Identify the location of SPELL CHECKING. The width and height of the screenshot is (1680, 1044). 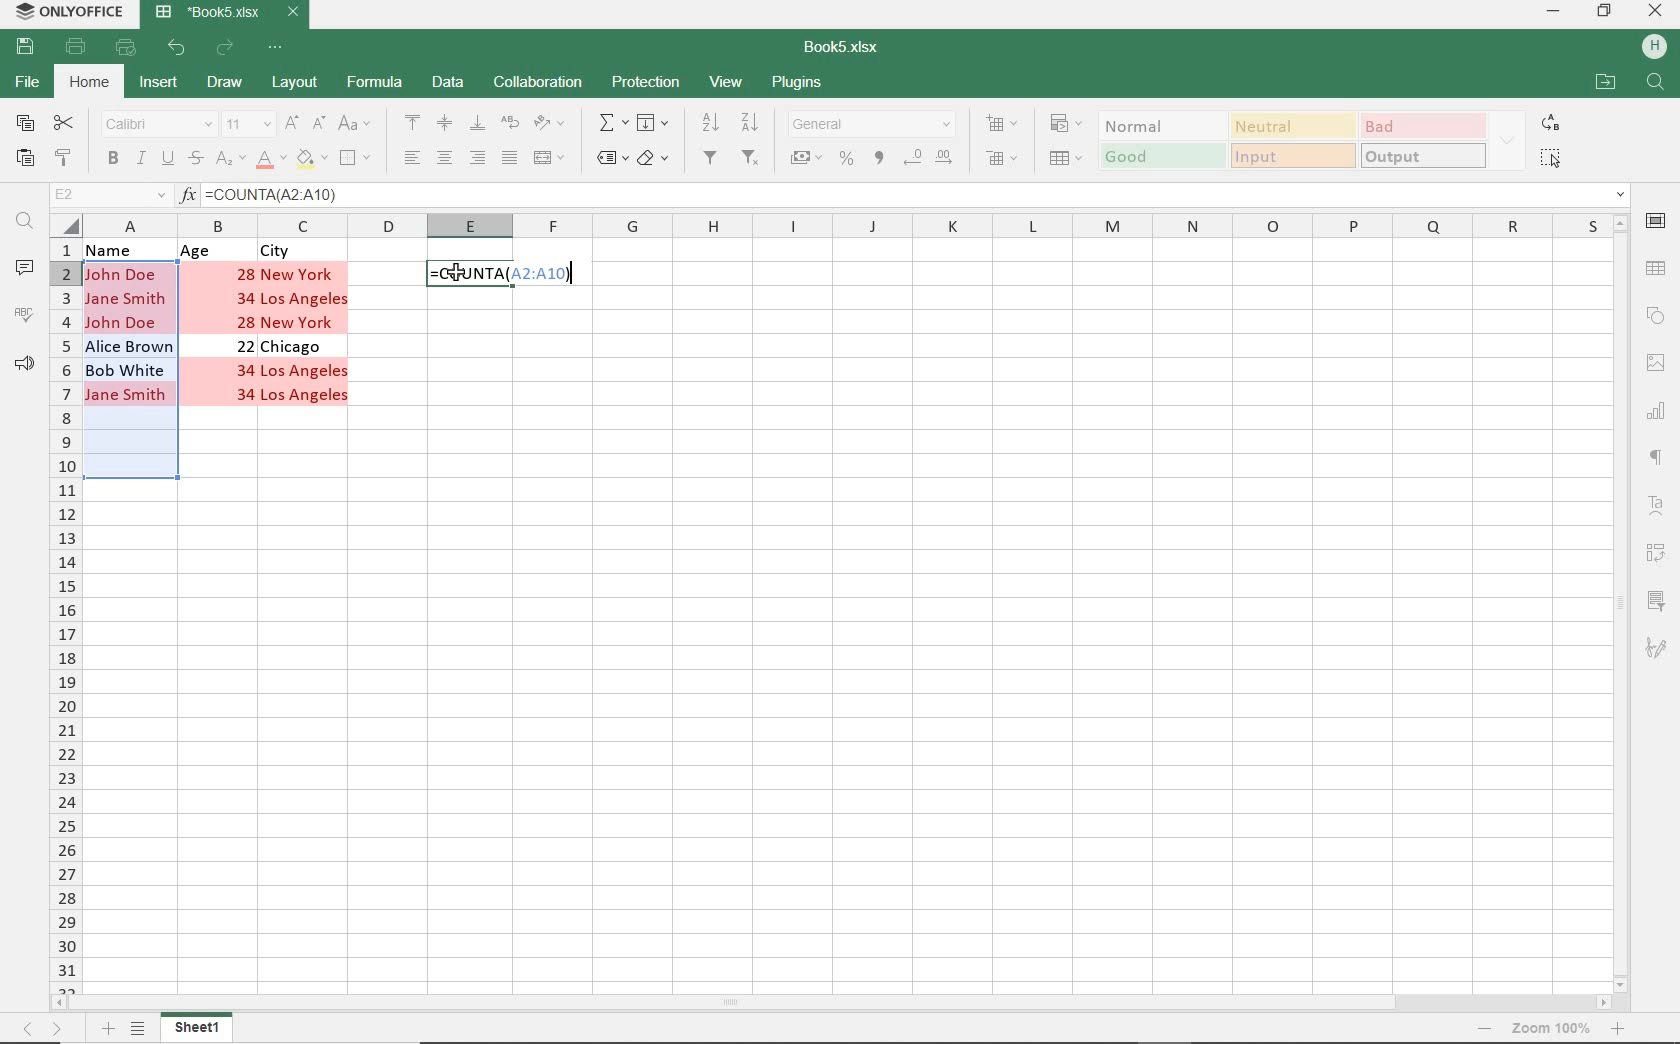
(29, 313).